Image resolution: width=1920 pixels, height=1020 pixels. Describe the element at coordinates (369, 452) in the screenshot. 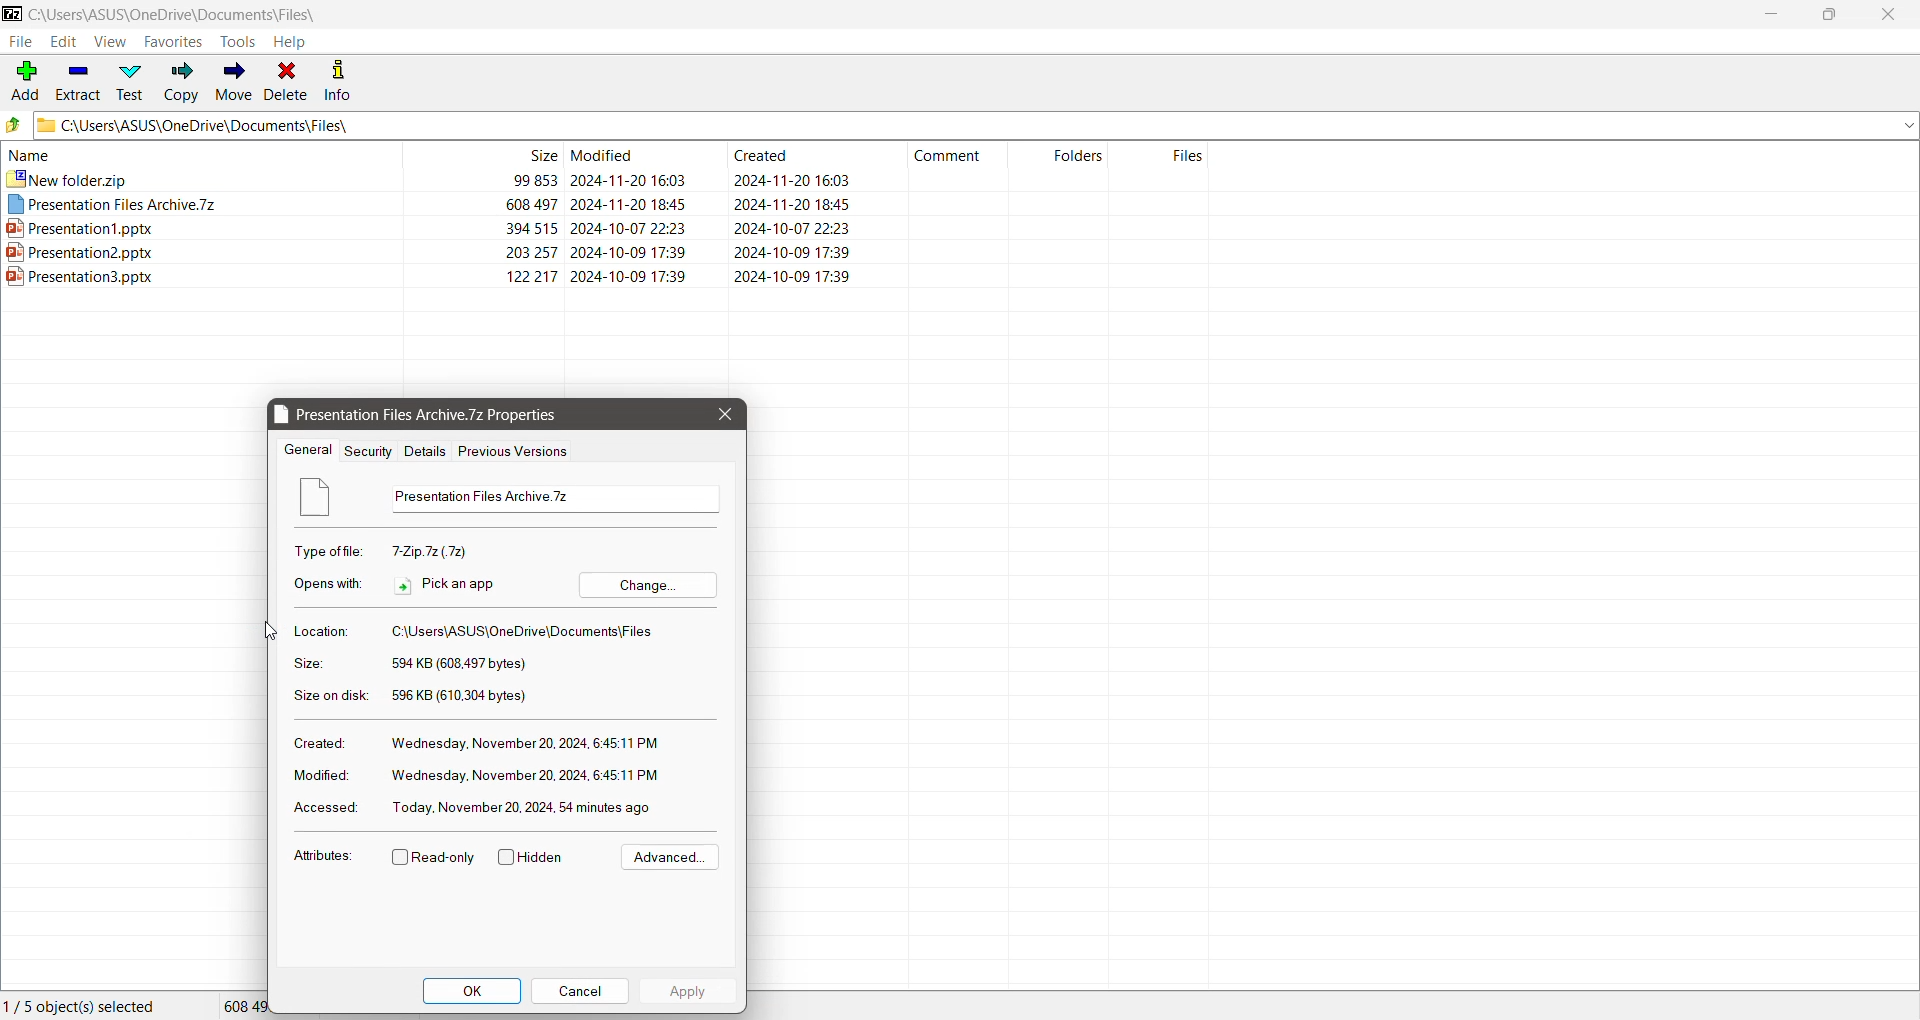

I see `Security` at that location.